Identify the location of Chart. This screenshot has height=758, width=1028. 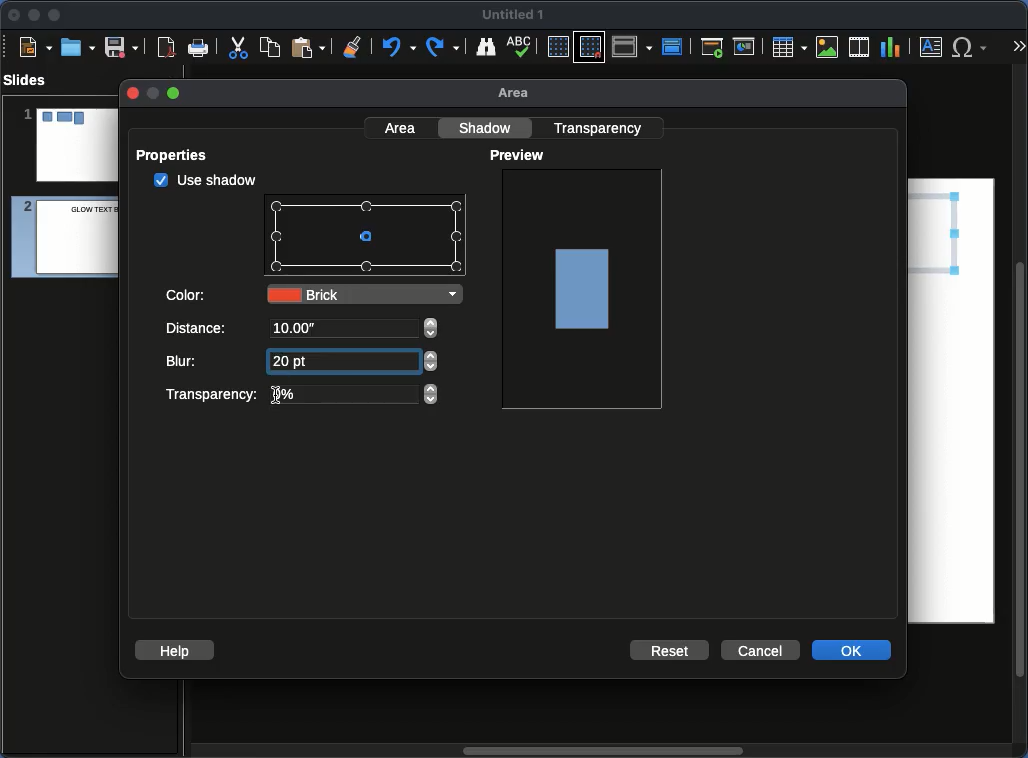
(890, 48).